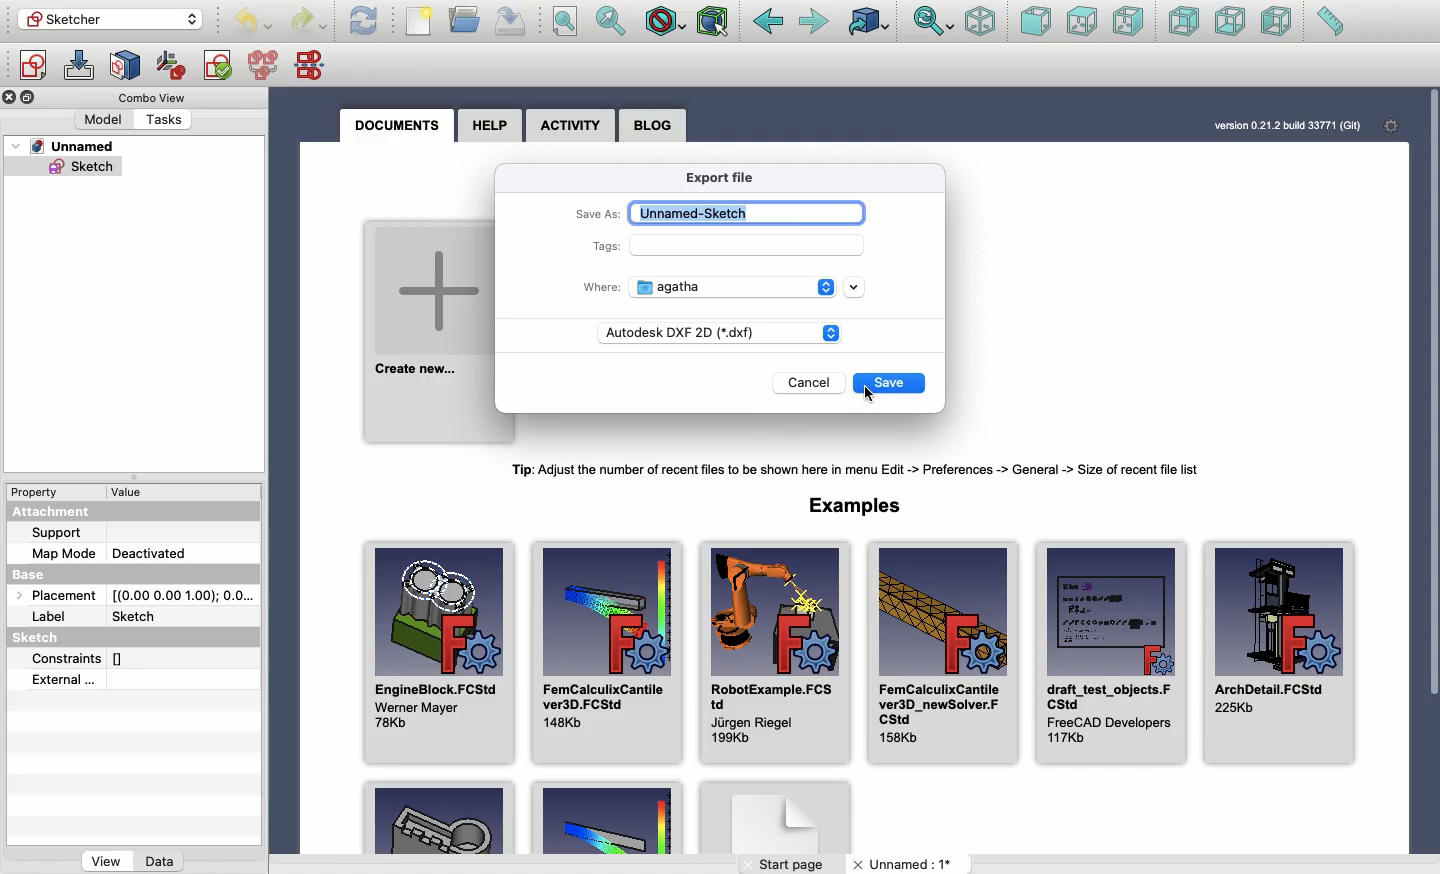  I want to click on Undo, so click(256, 22).